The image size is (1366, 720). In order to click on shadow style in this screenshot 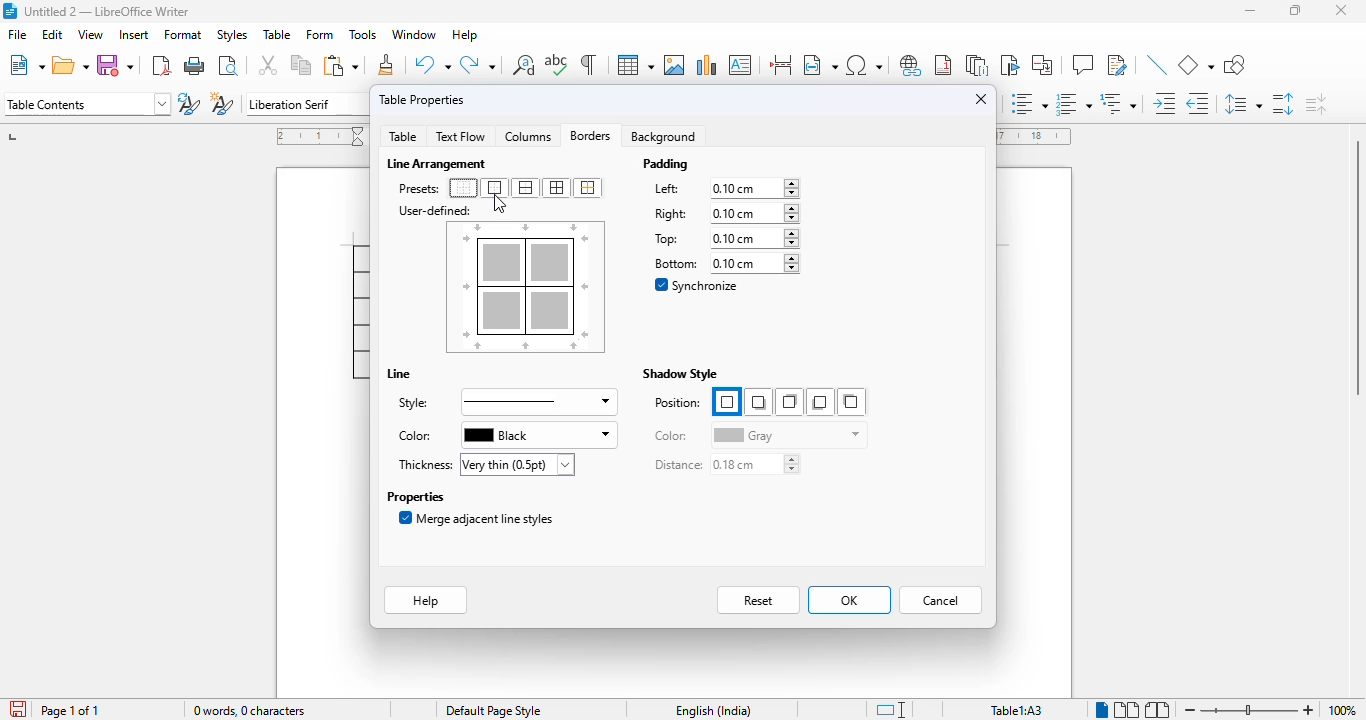, I will do `click(680, 374)`.